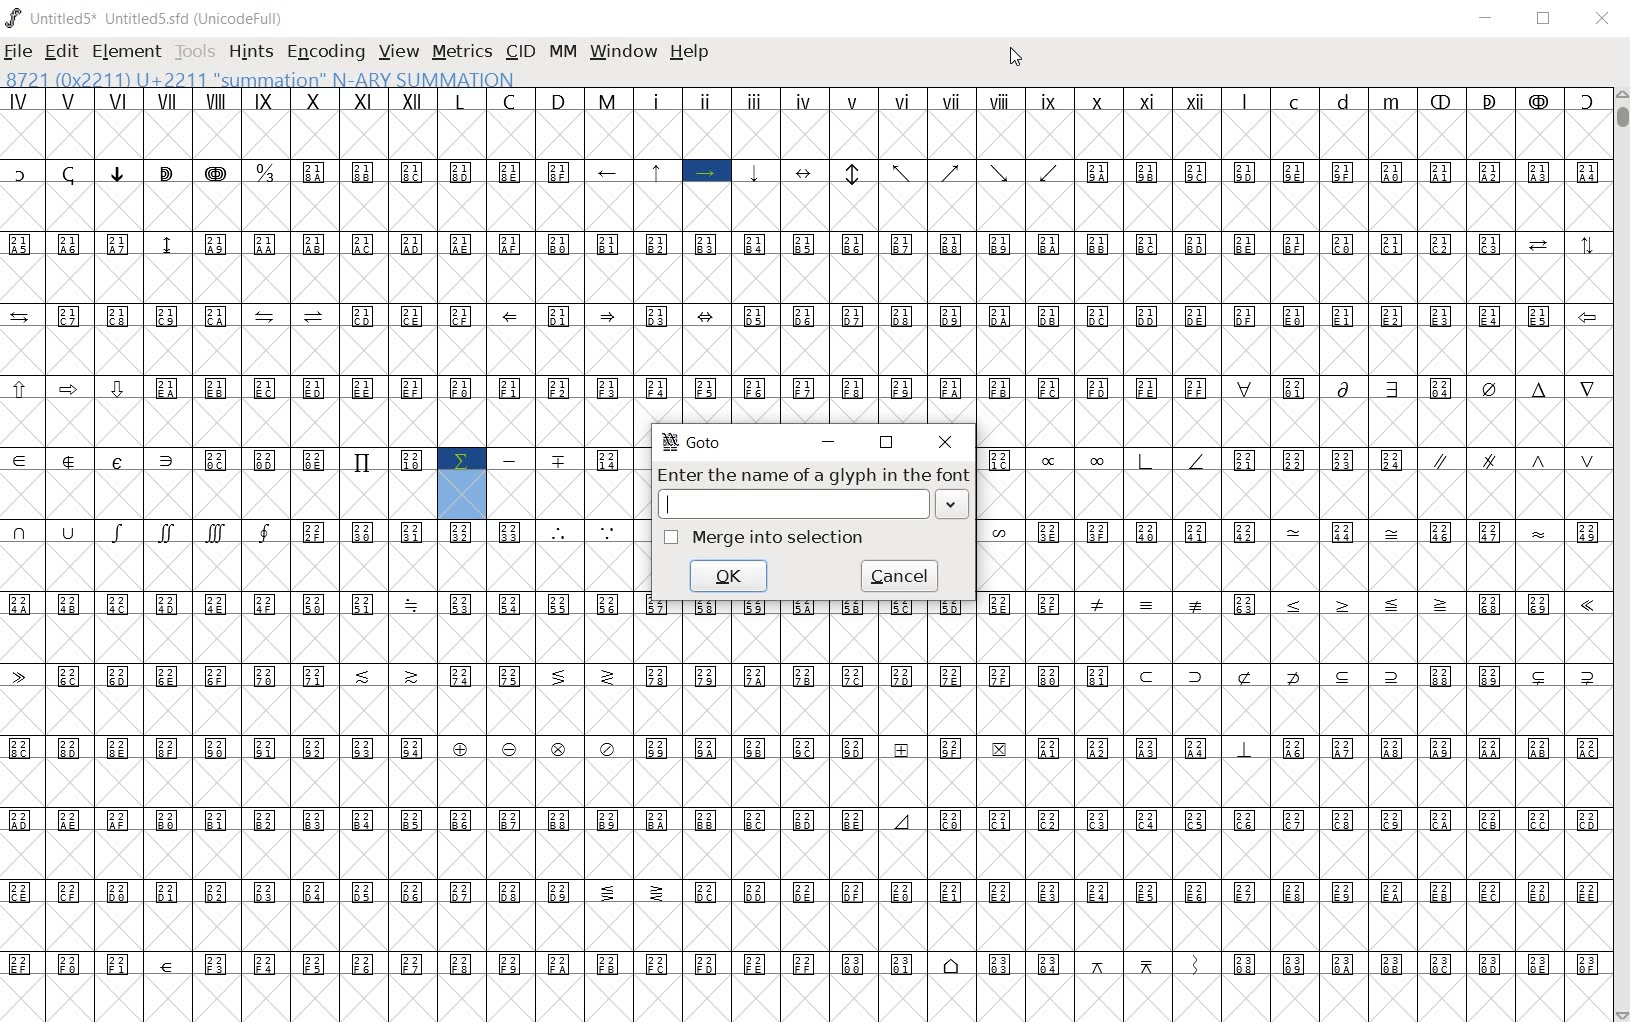 This screenshot has height=1022, width=1630. I want to click on HINTS, so click(250, 53).